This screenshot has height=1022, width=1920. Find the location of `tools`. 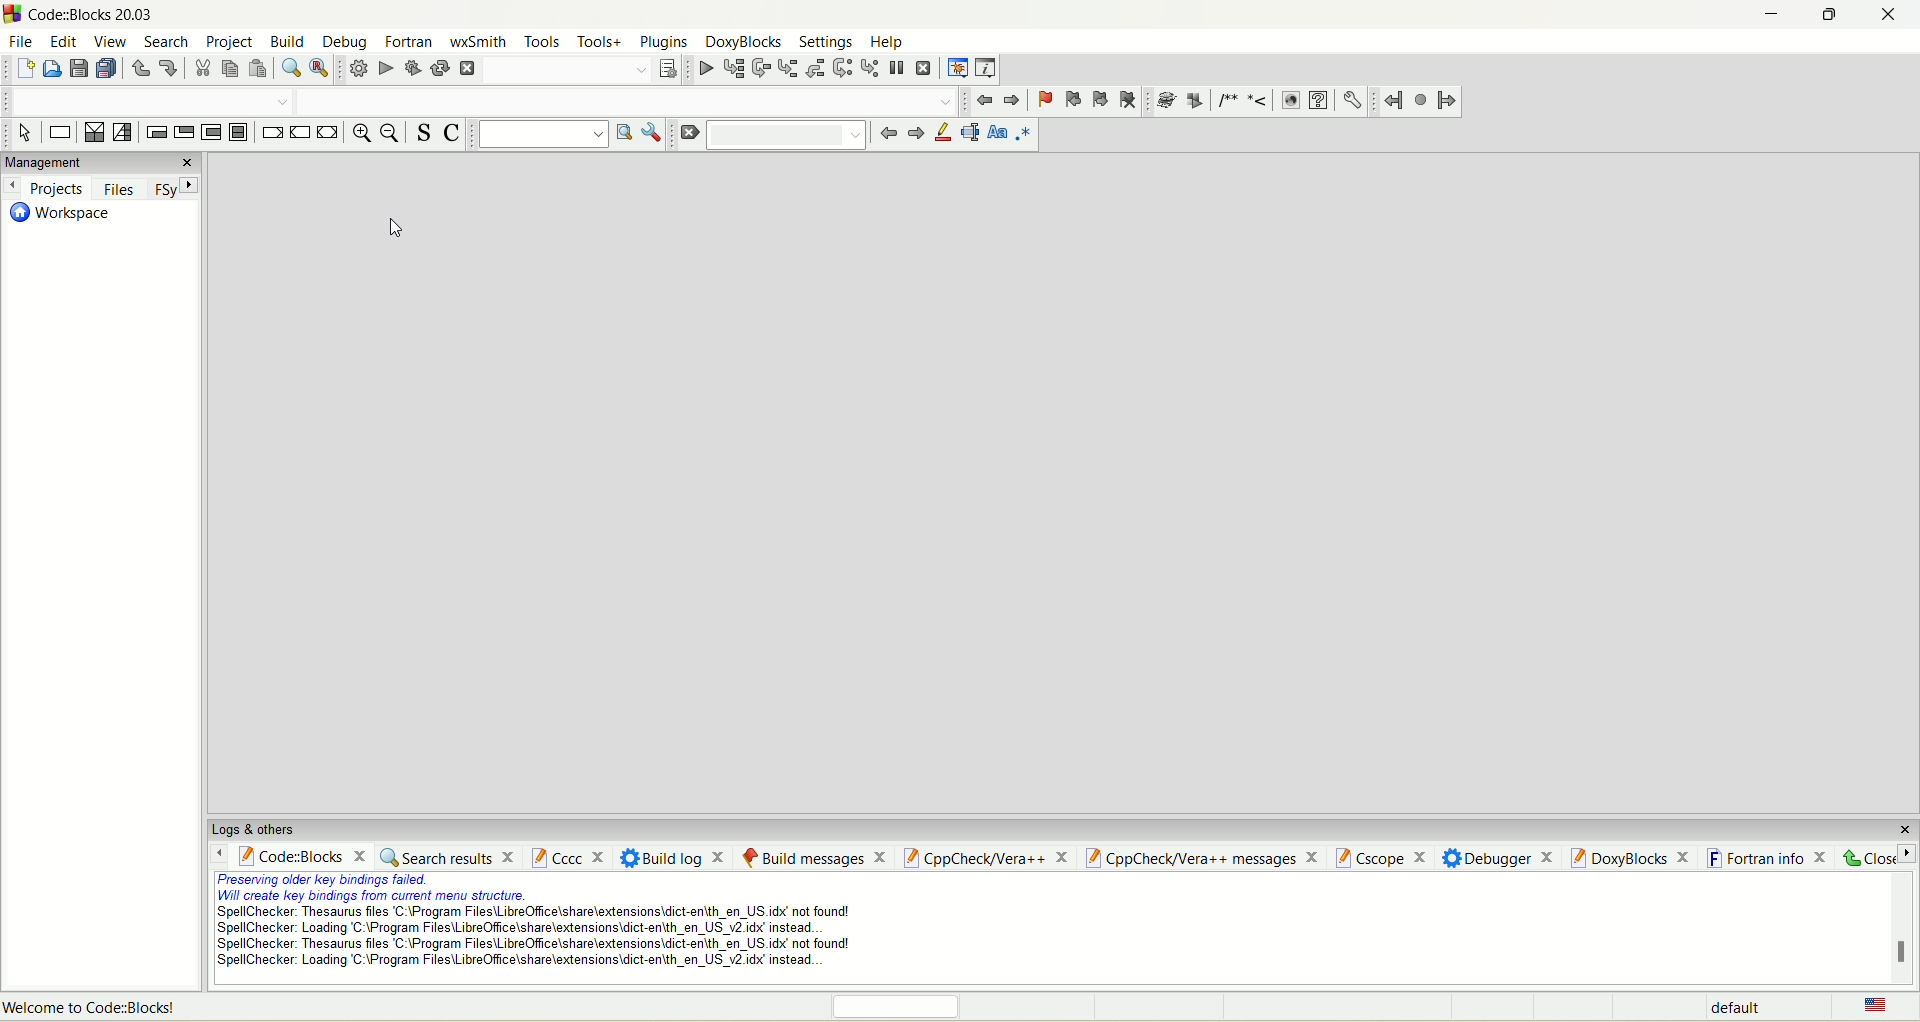

tools is located at coordinates (541, 42).